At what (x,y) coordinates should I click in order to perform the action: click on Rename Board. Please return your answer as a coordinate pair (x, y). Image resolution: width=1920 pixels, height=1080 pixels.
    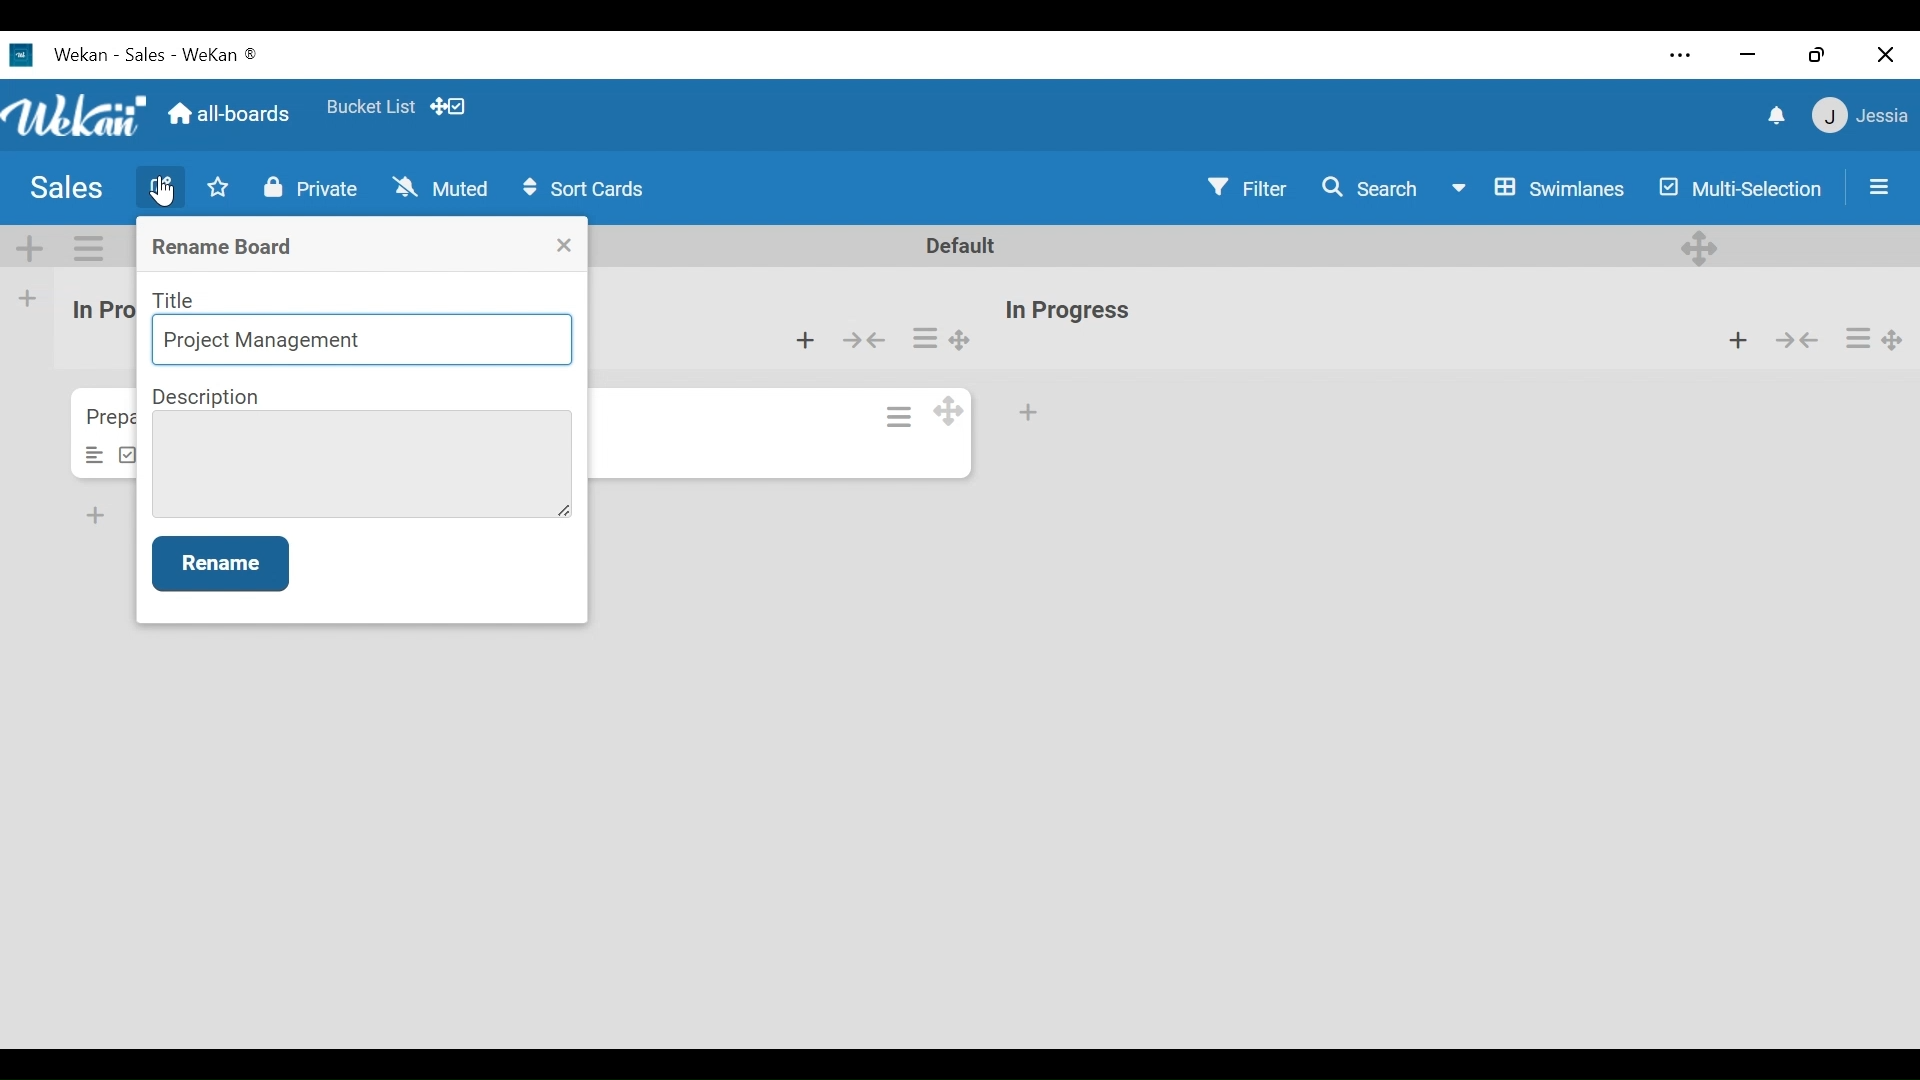
    Looking at the image, I should click on (225, 248).